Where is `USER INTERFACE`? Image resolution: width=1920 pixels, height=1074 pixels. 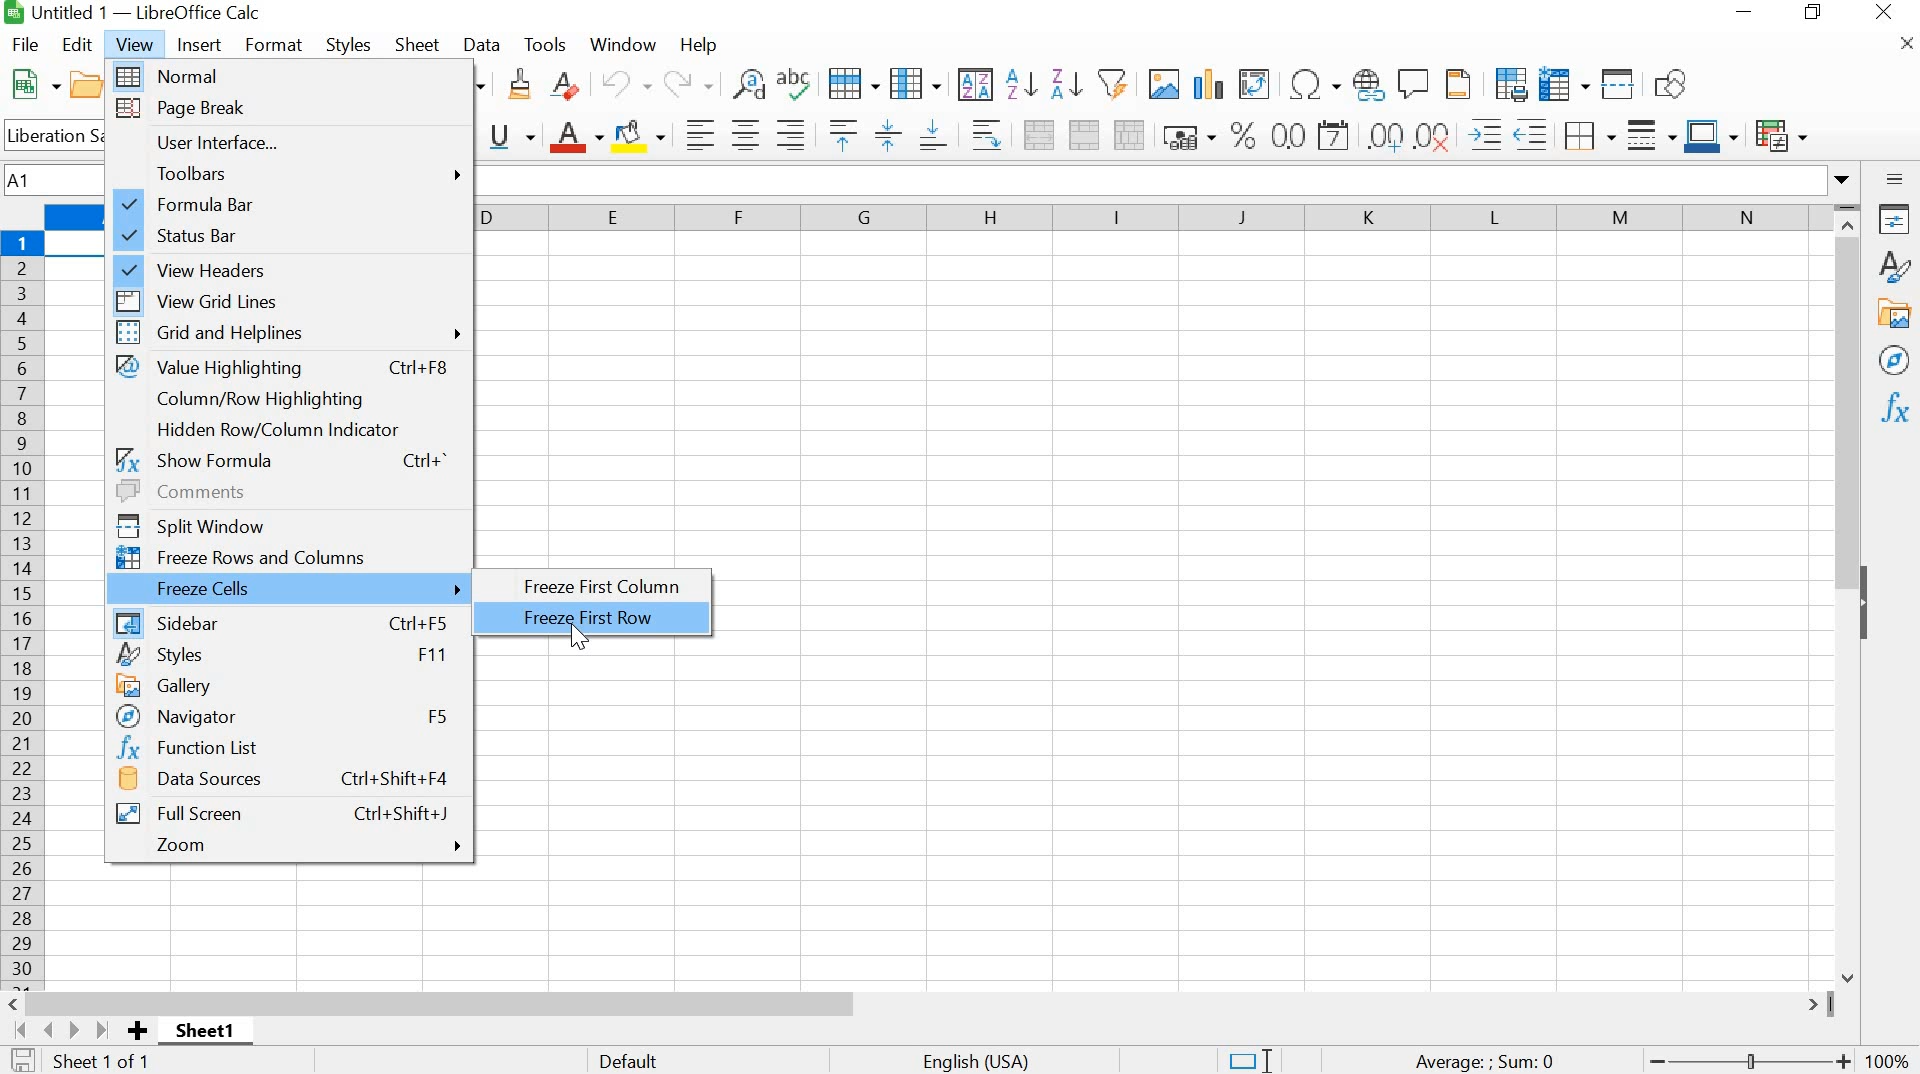 USER INTERFACE is located at coordinates (290, 143).